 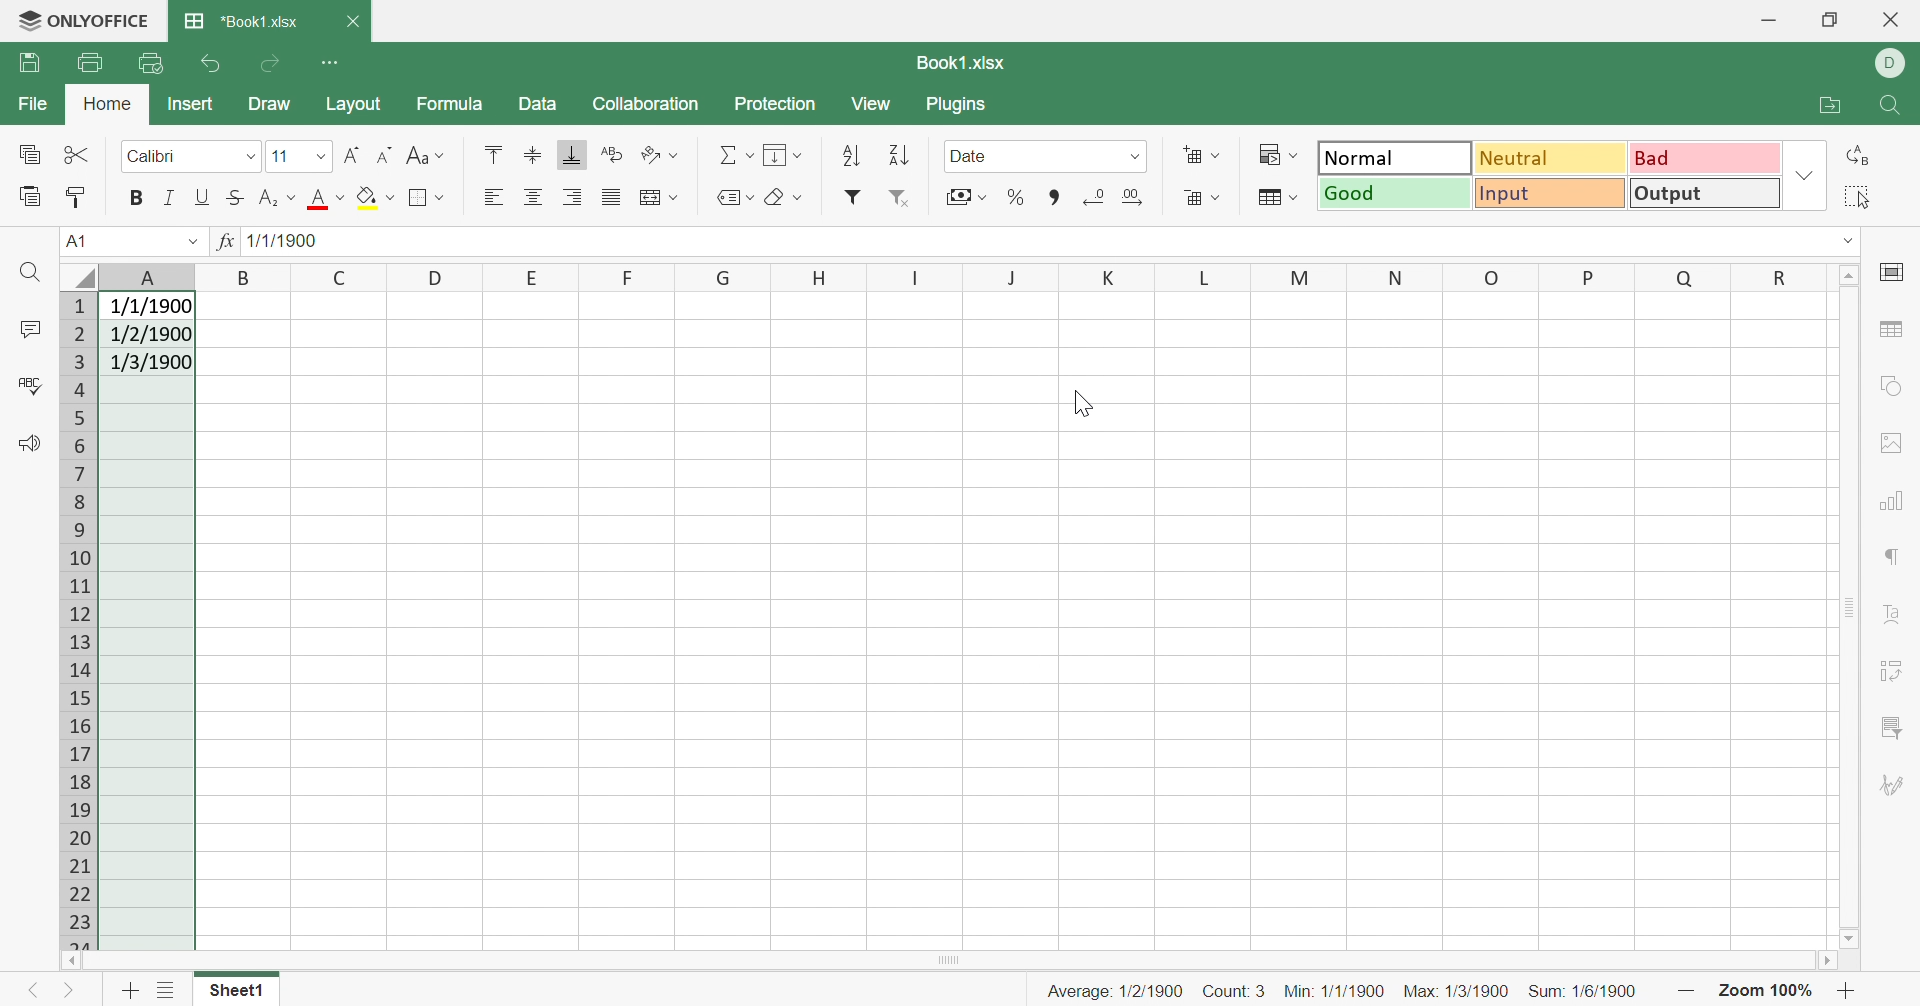 What do you see at coordinates (352, 22) in the screenshot?
I see `Close` at bounding box center [352, 22].